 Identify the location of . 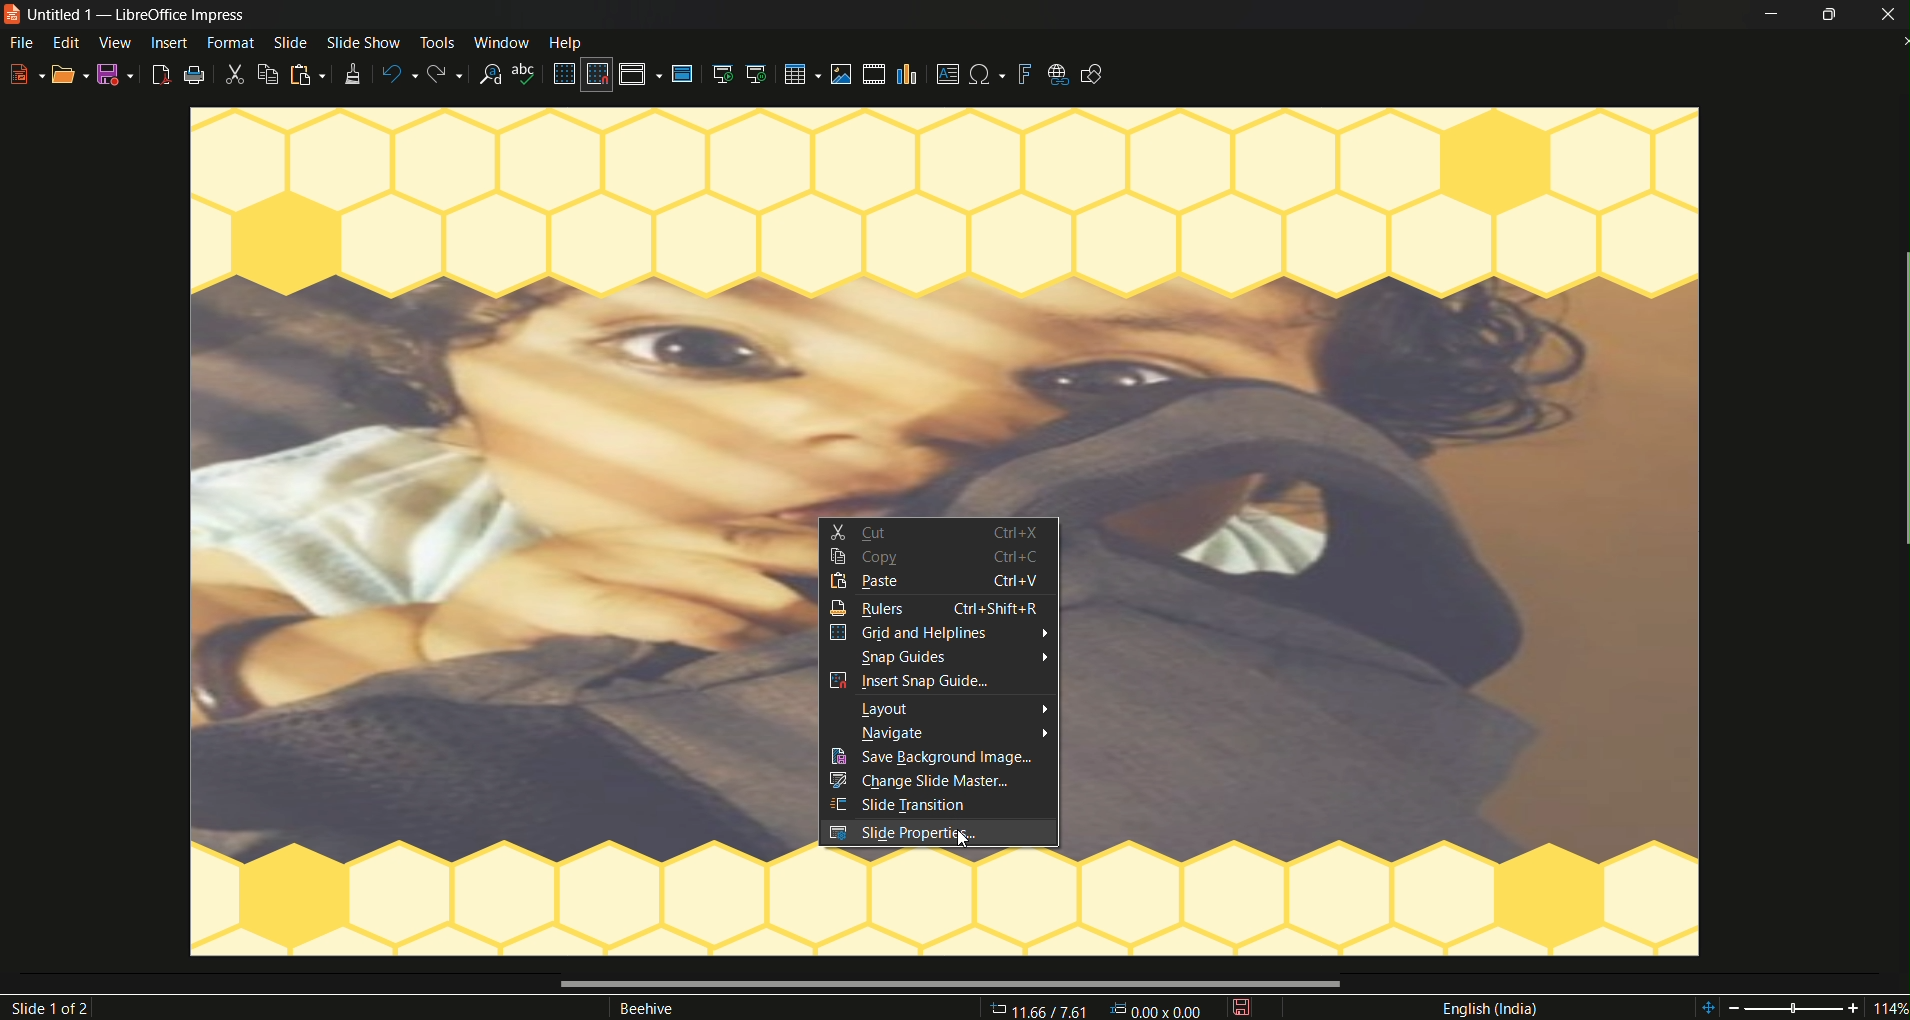
(1014, 580).